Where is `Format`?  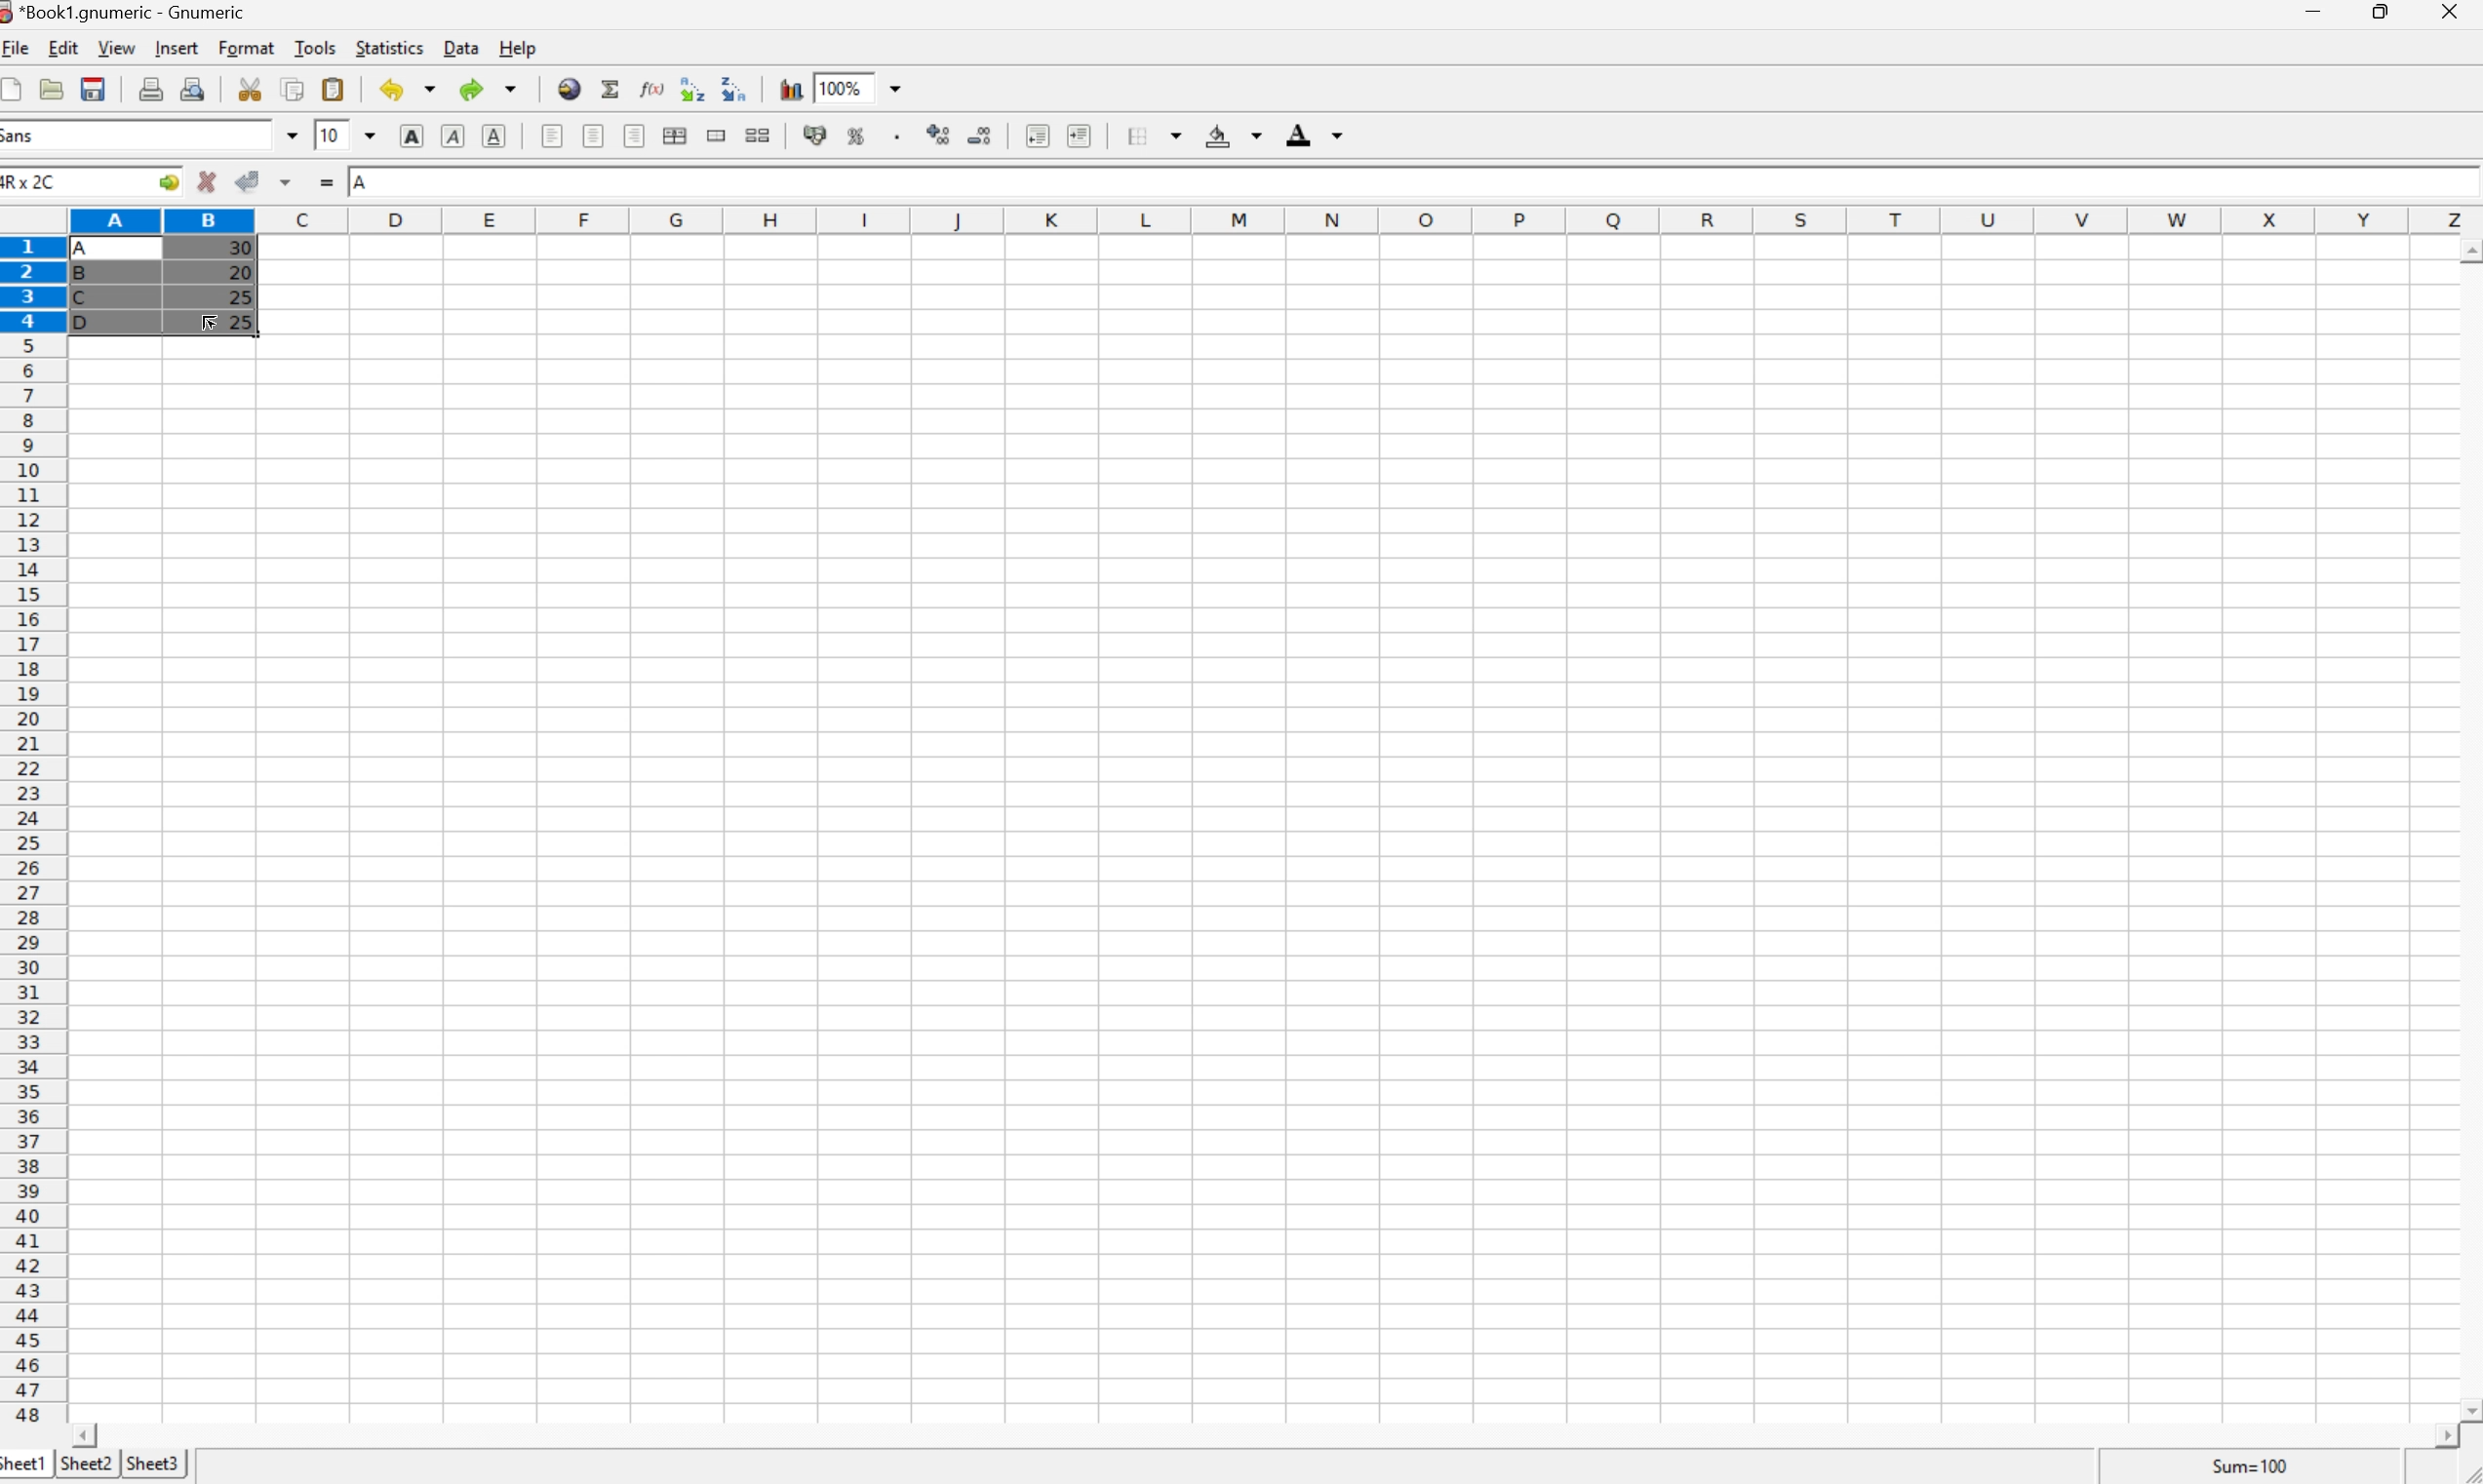
Format is located at coordinates (248, 49).